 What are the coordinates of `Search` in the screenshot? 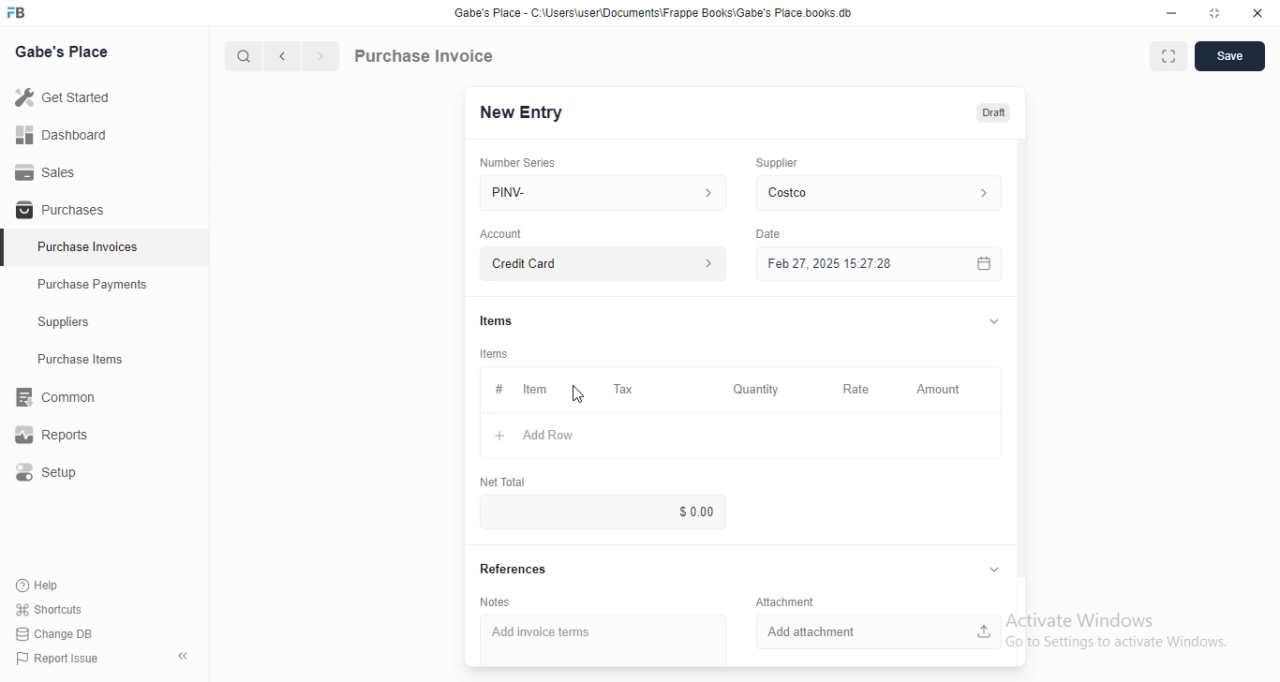 It's located at (243, 56).